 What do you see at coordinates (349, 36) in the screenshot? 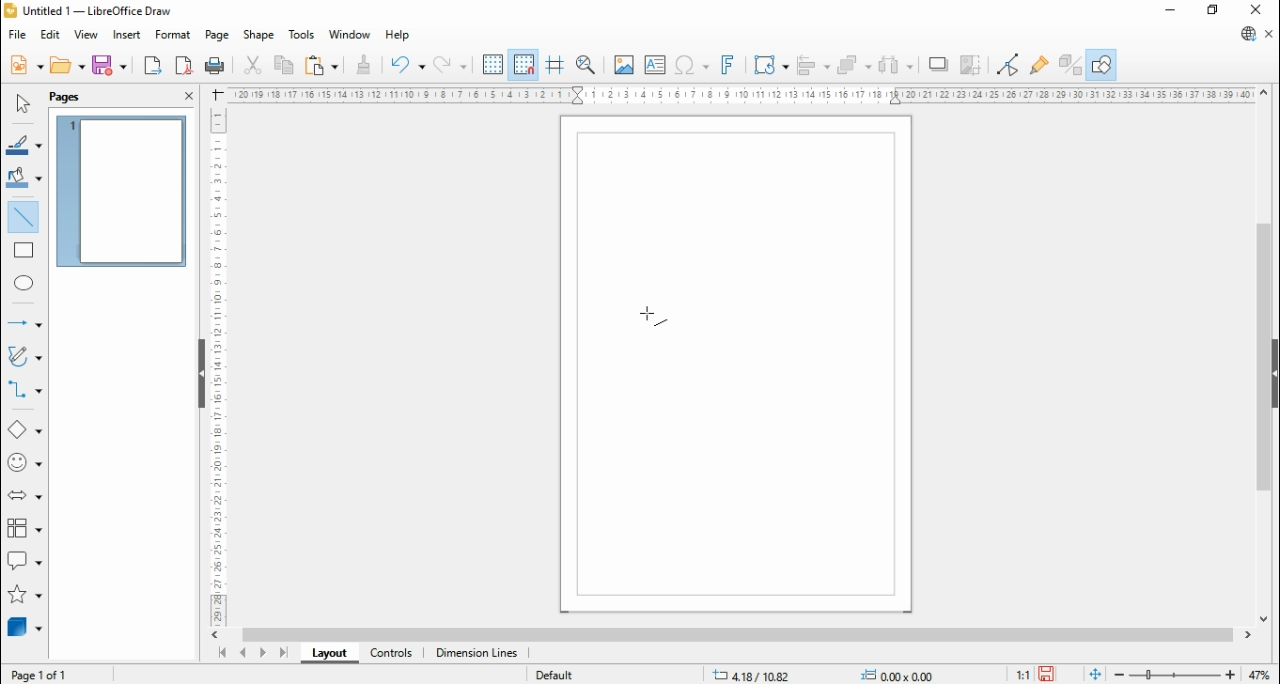
I see `window` at bounding box center [349, 36].